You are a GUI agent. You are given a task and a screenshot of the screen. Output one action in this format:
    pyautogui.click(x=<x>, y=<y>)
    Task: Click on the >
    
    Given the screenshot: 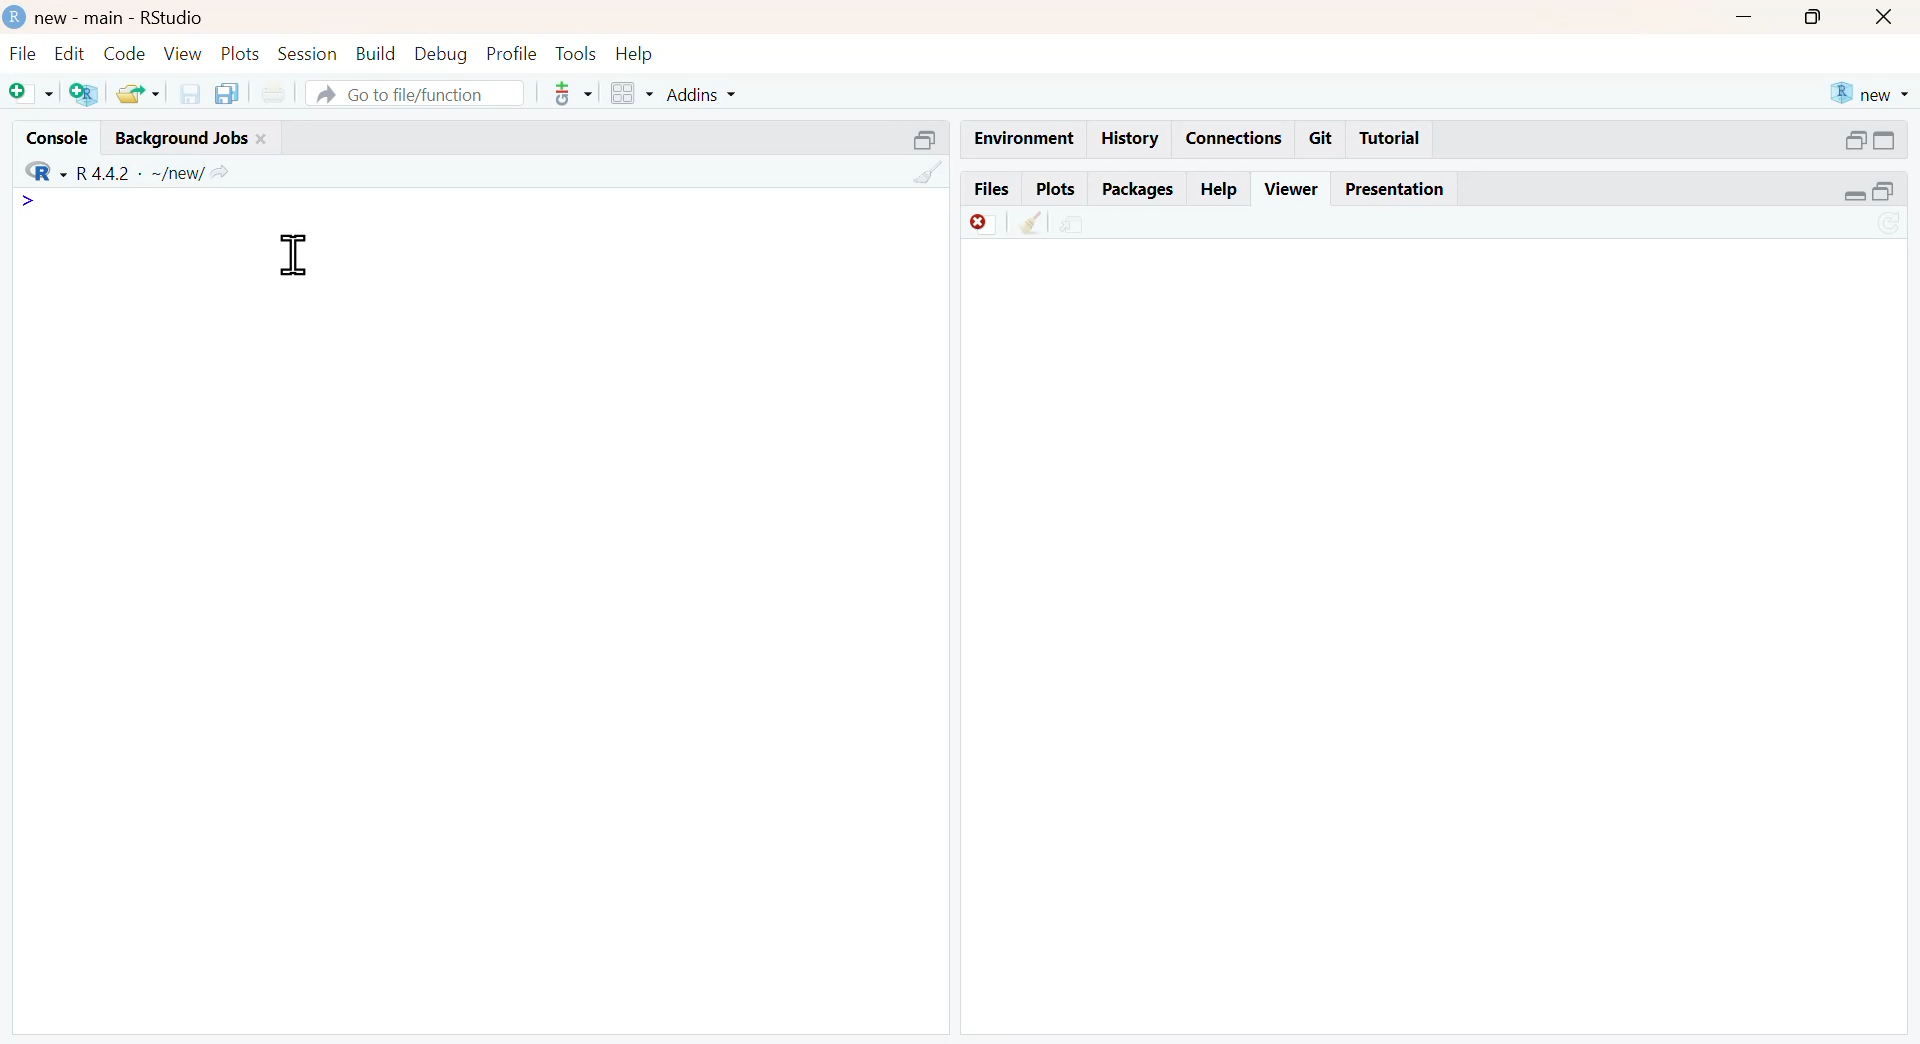 What is the action you would take?
    pyautogui.click(x=29, y=201)
    